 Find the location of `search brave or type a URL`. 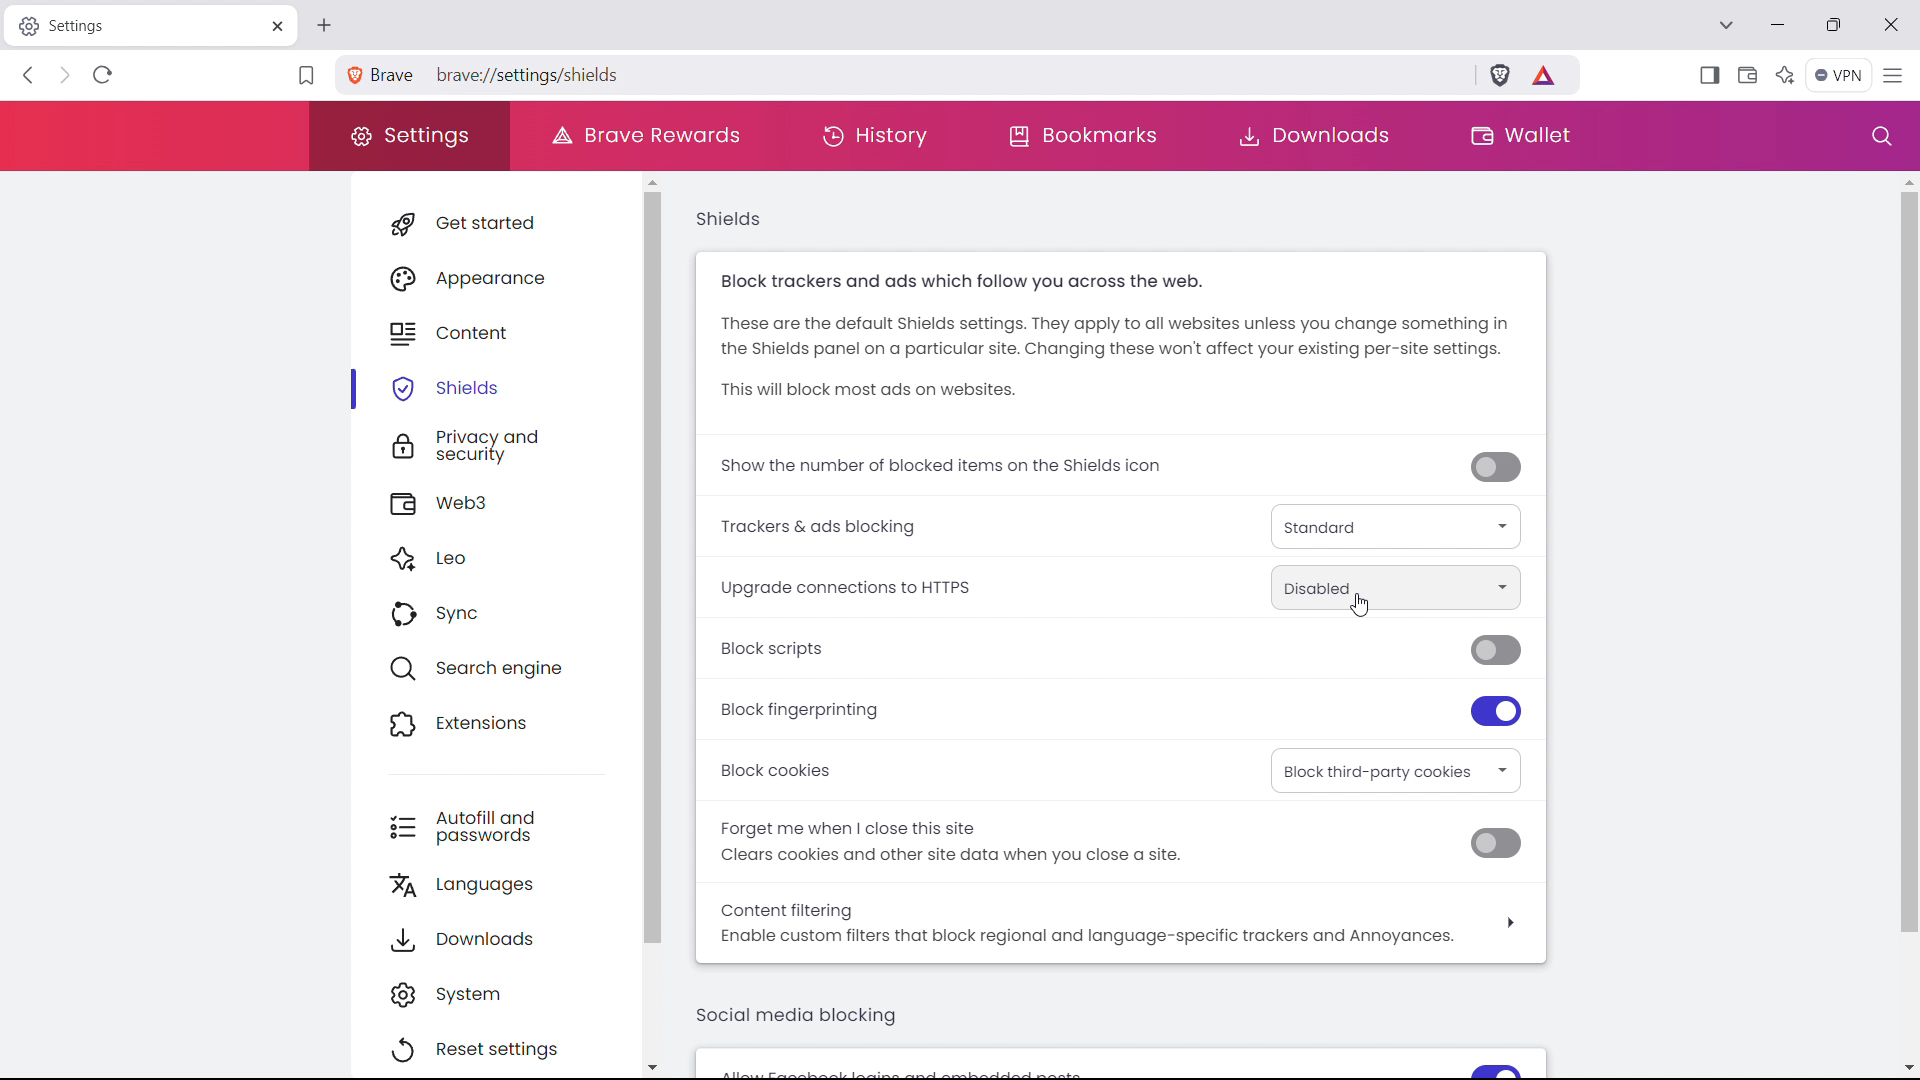

search brave or type a URL is located at coordinates (921, 73).